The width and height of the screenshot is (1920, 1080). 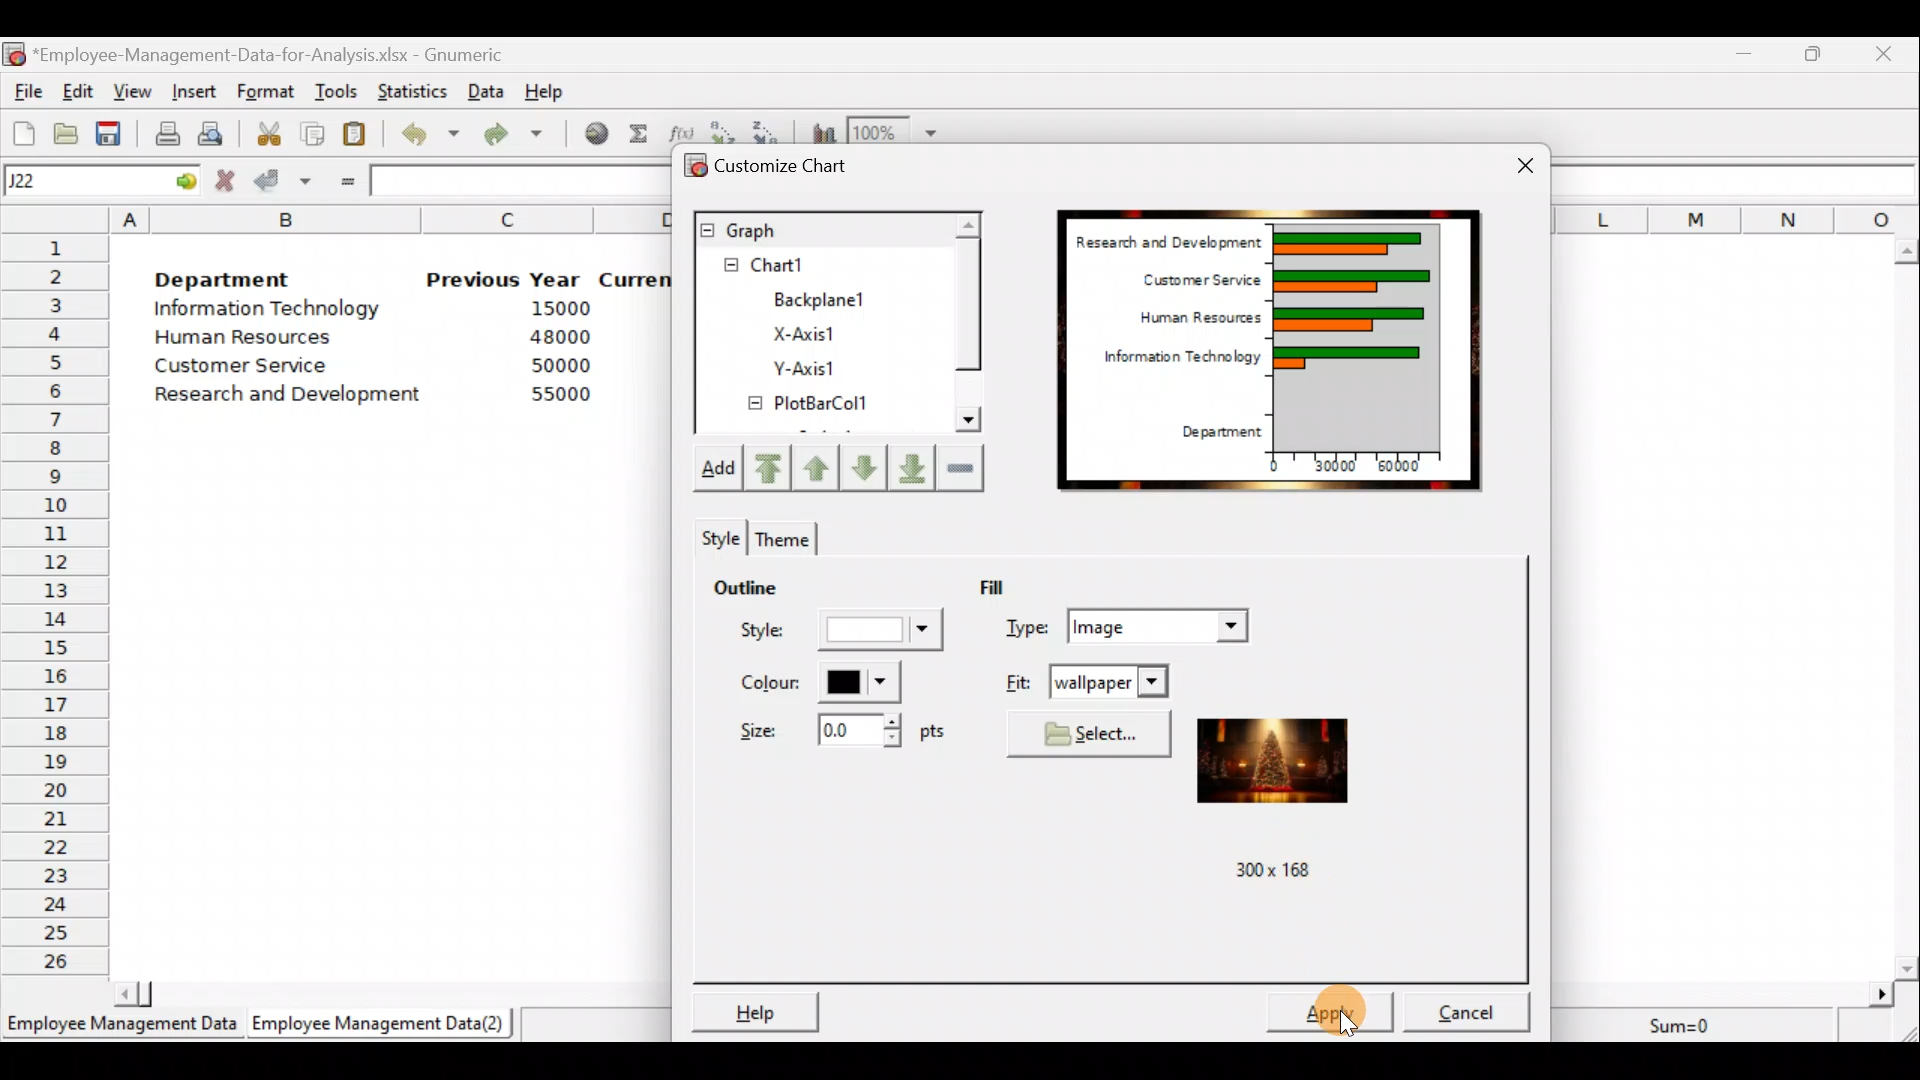 What do you see at coordinates (505, 278) in the screenshot?
I see `Previous Year` at bounding box center [505, 278].